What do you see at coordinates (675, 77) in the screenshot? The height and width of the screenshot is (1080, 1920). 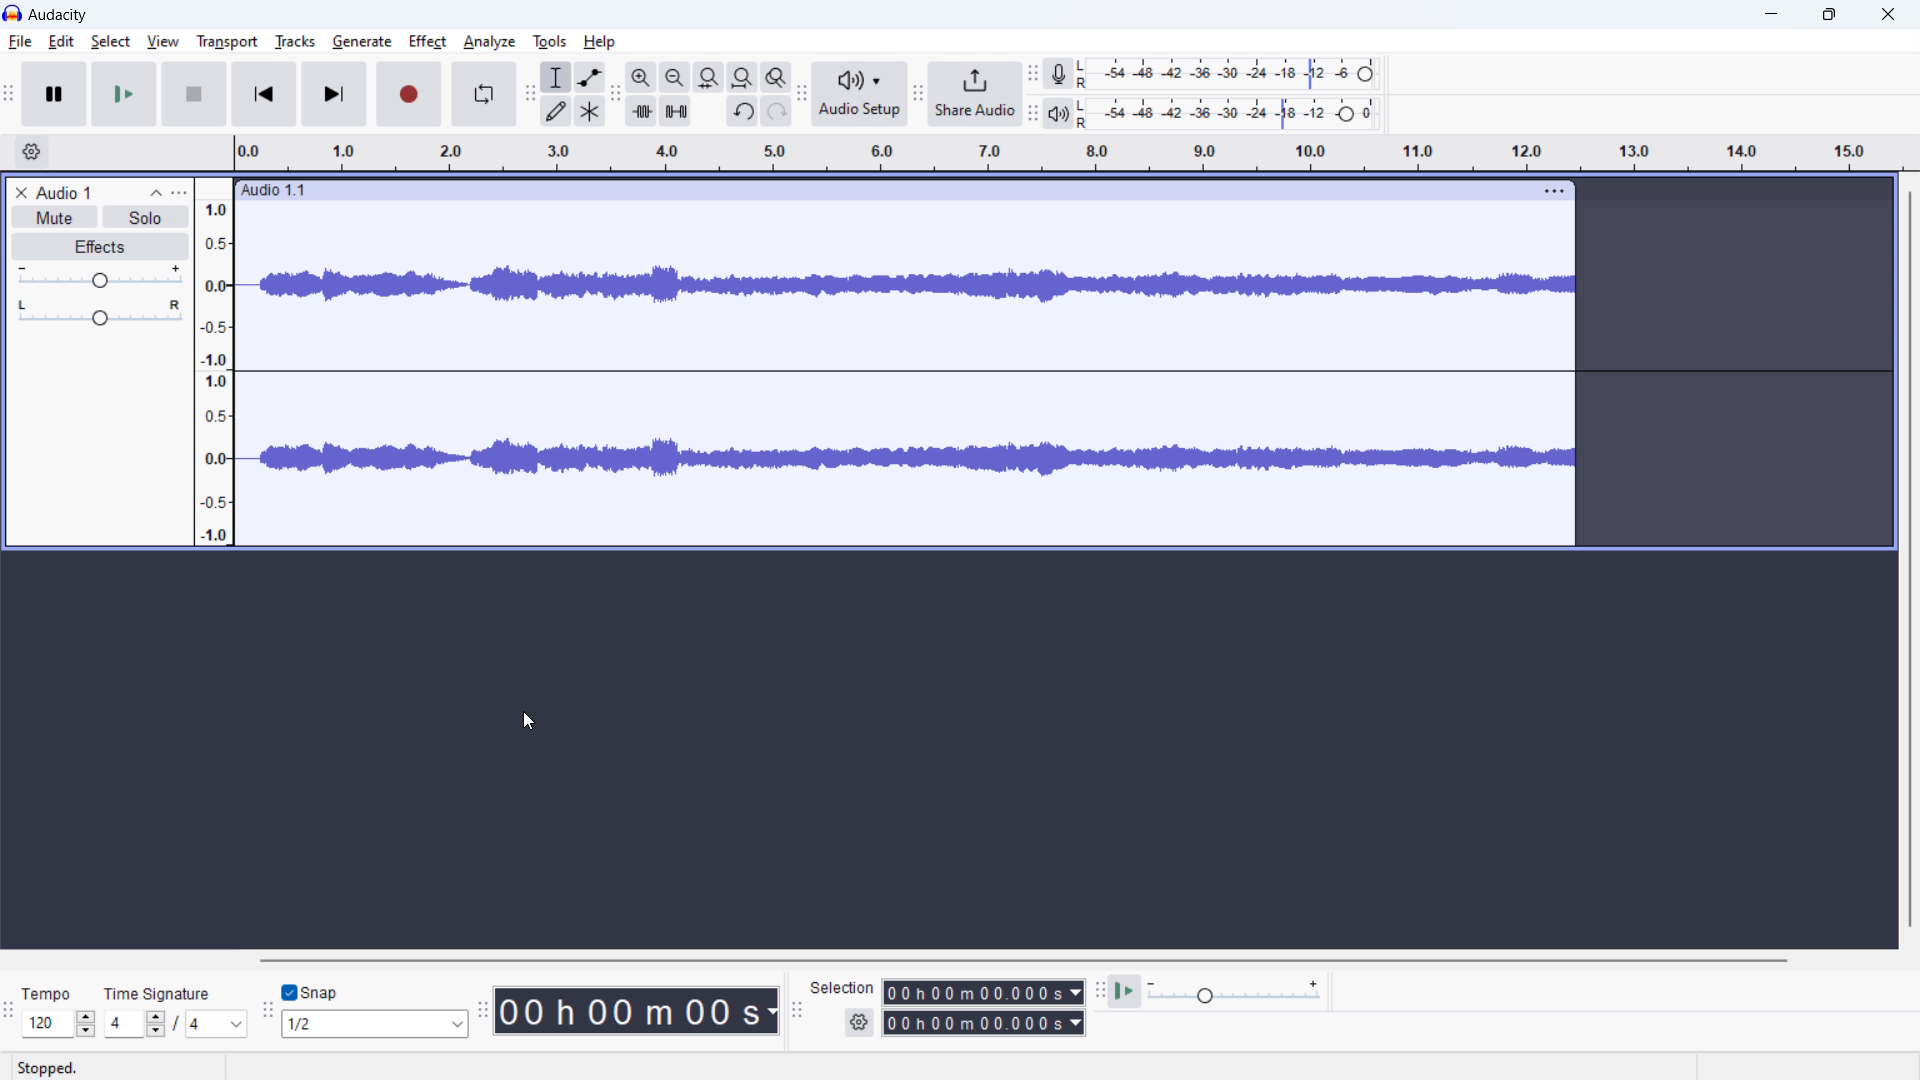 I see `zoom out` at bounding box center [675, 77].